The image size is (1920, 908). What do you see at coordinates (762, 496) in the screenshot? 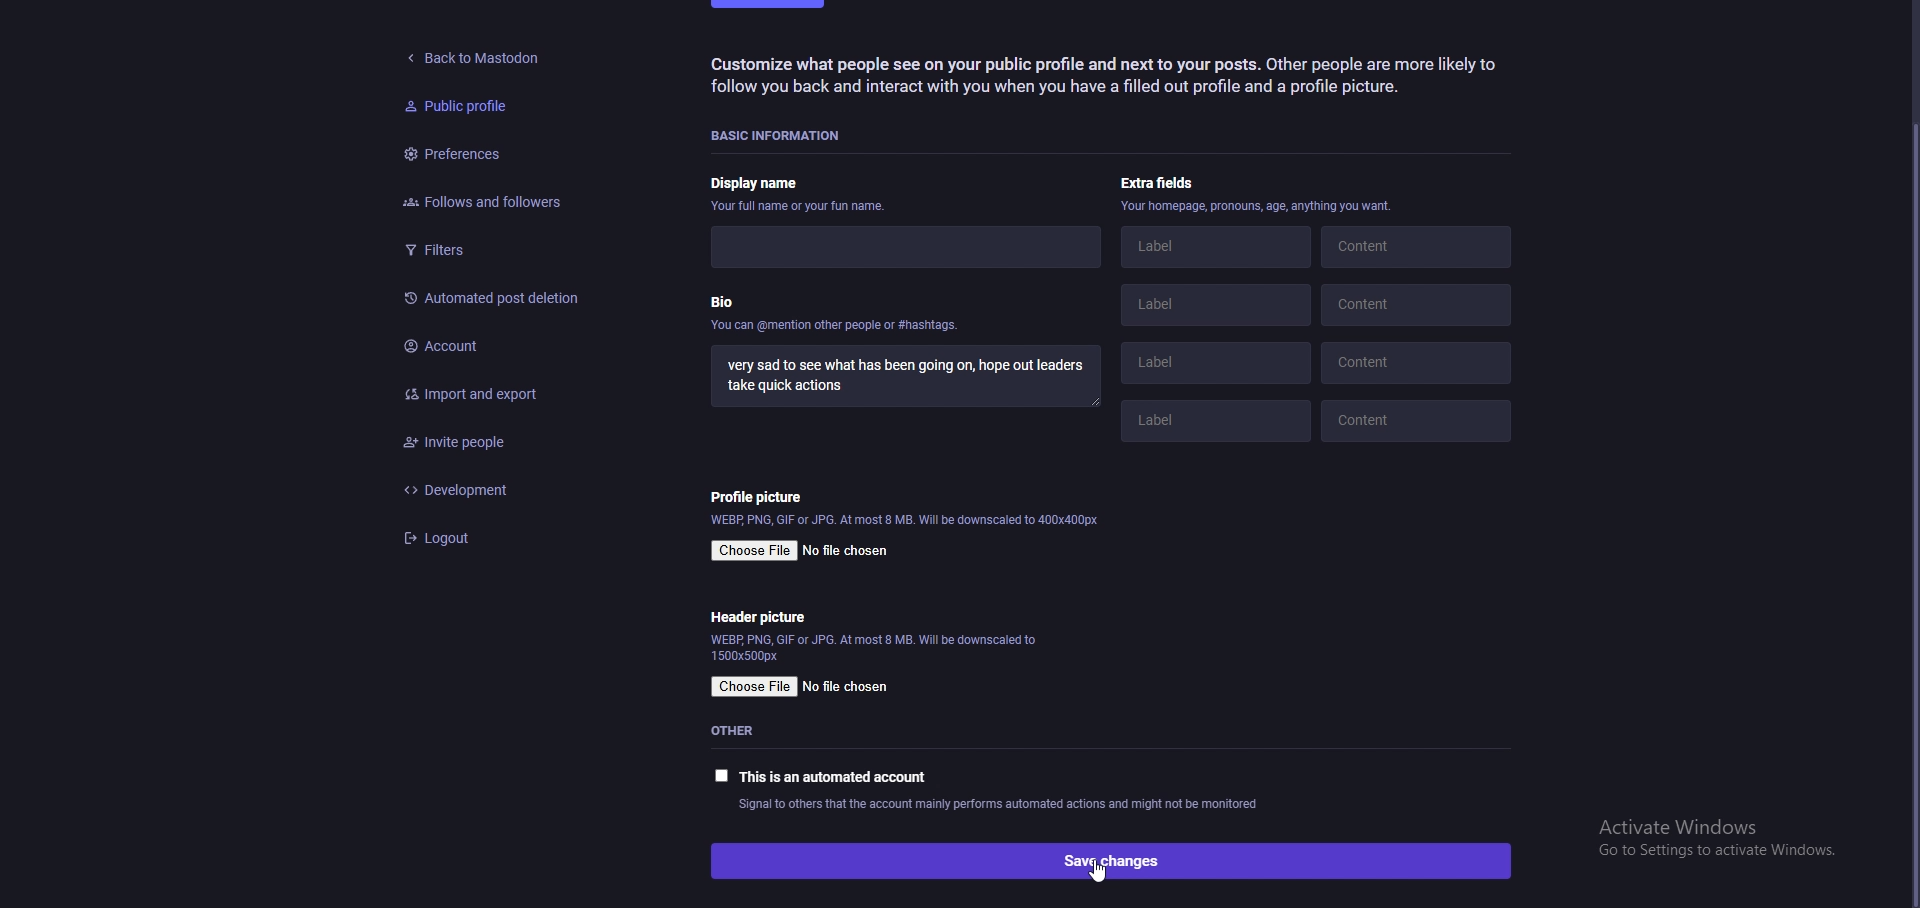
I see `profile picture` at bounding box center [762, 496].